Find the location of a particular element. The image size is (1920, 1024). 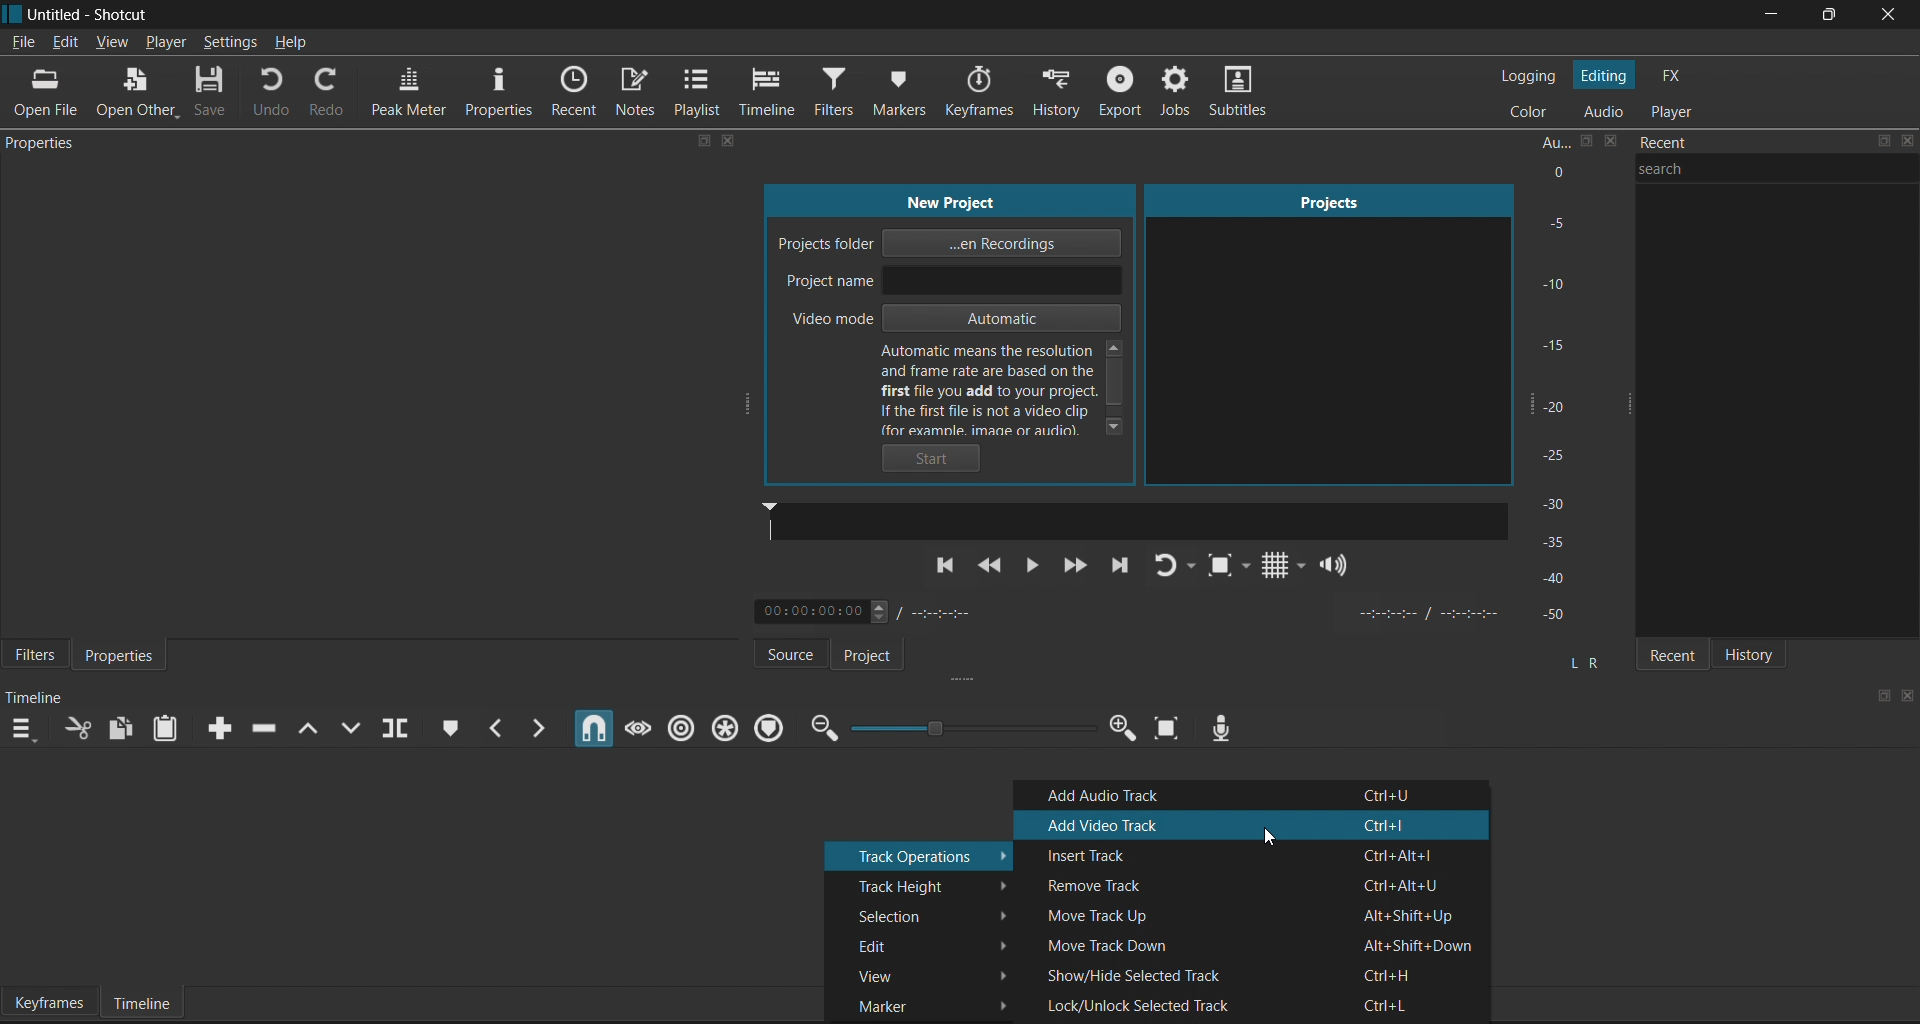

Keyframes is located at coordinates (48, 1001).